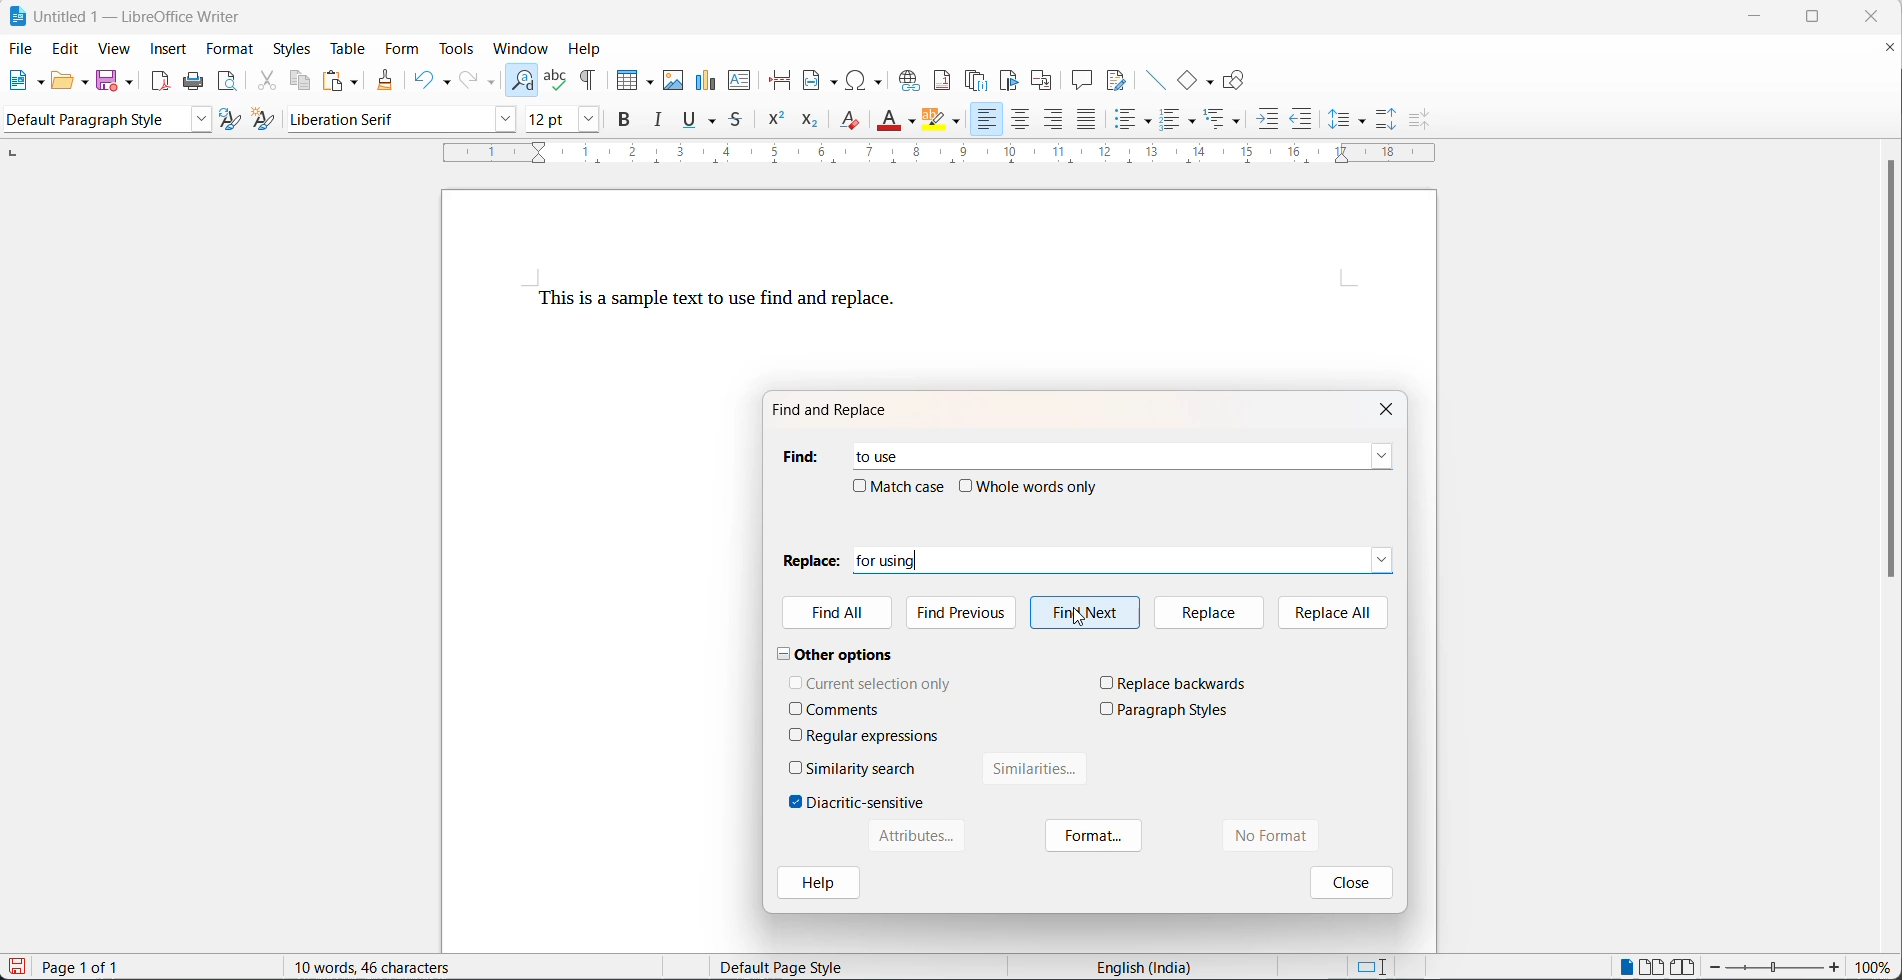  I want to click on close, so click(1391, 407).